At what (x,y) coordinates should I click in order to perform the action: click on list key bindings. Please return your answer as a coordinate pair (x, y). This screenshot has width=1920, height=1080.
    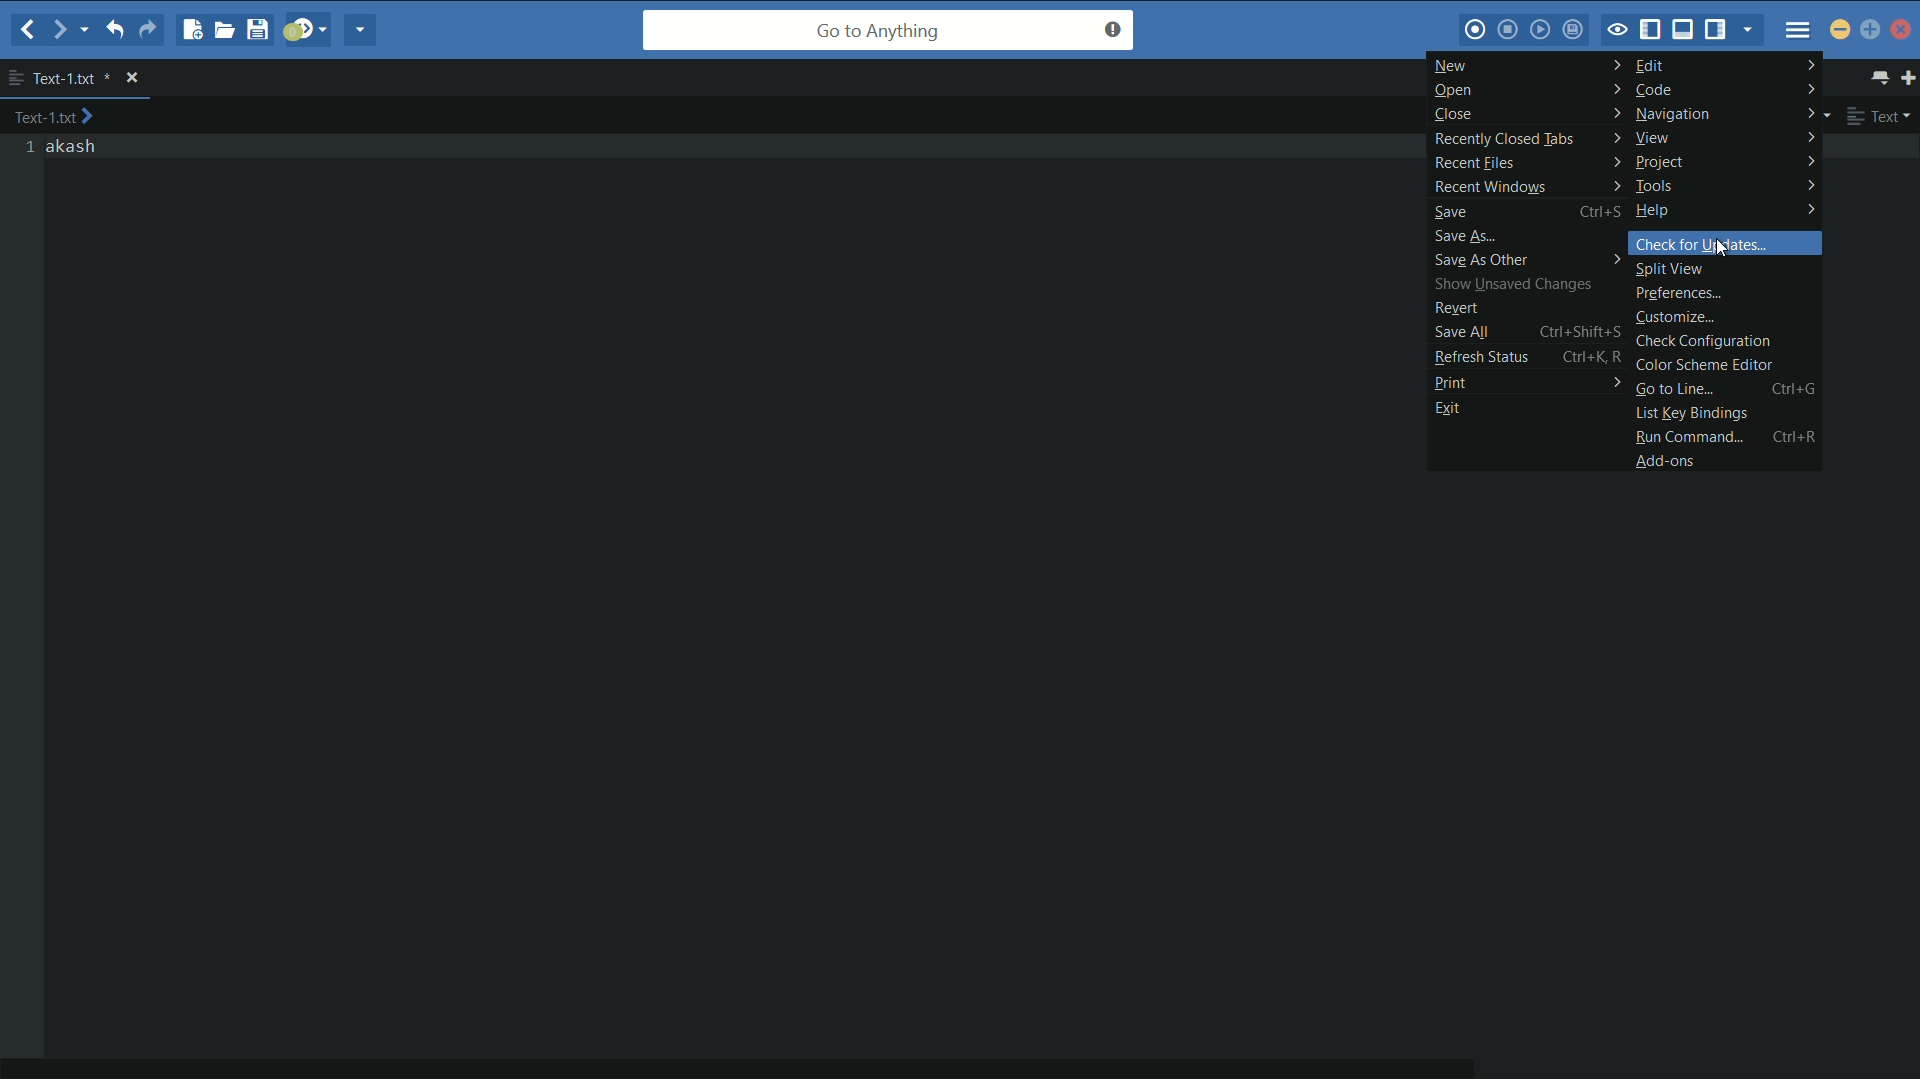
    Looking at the image, I should click on (1725, 413).